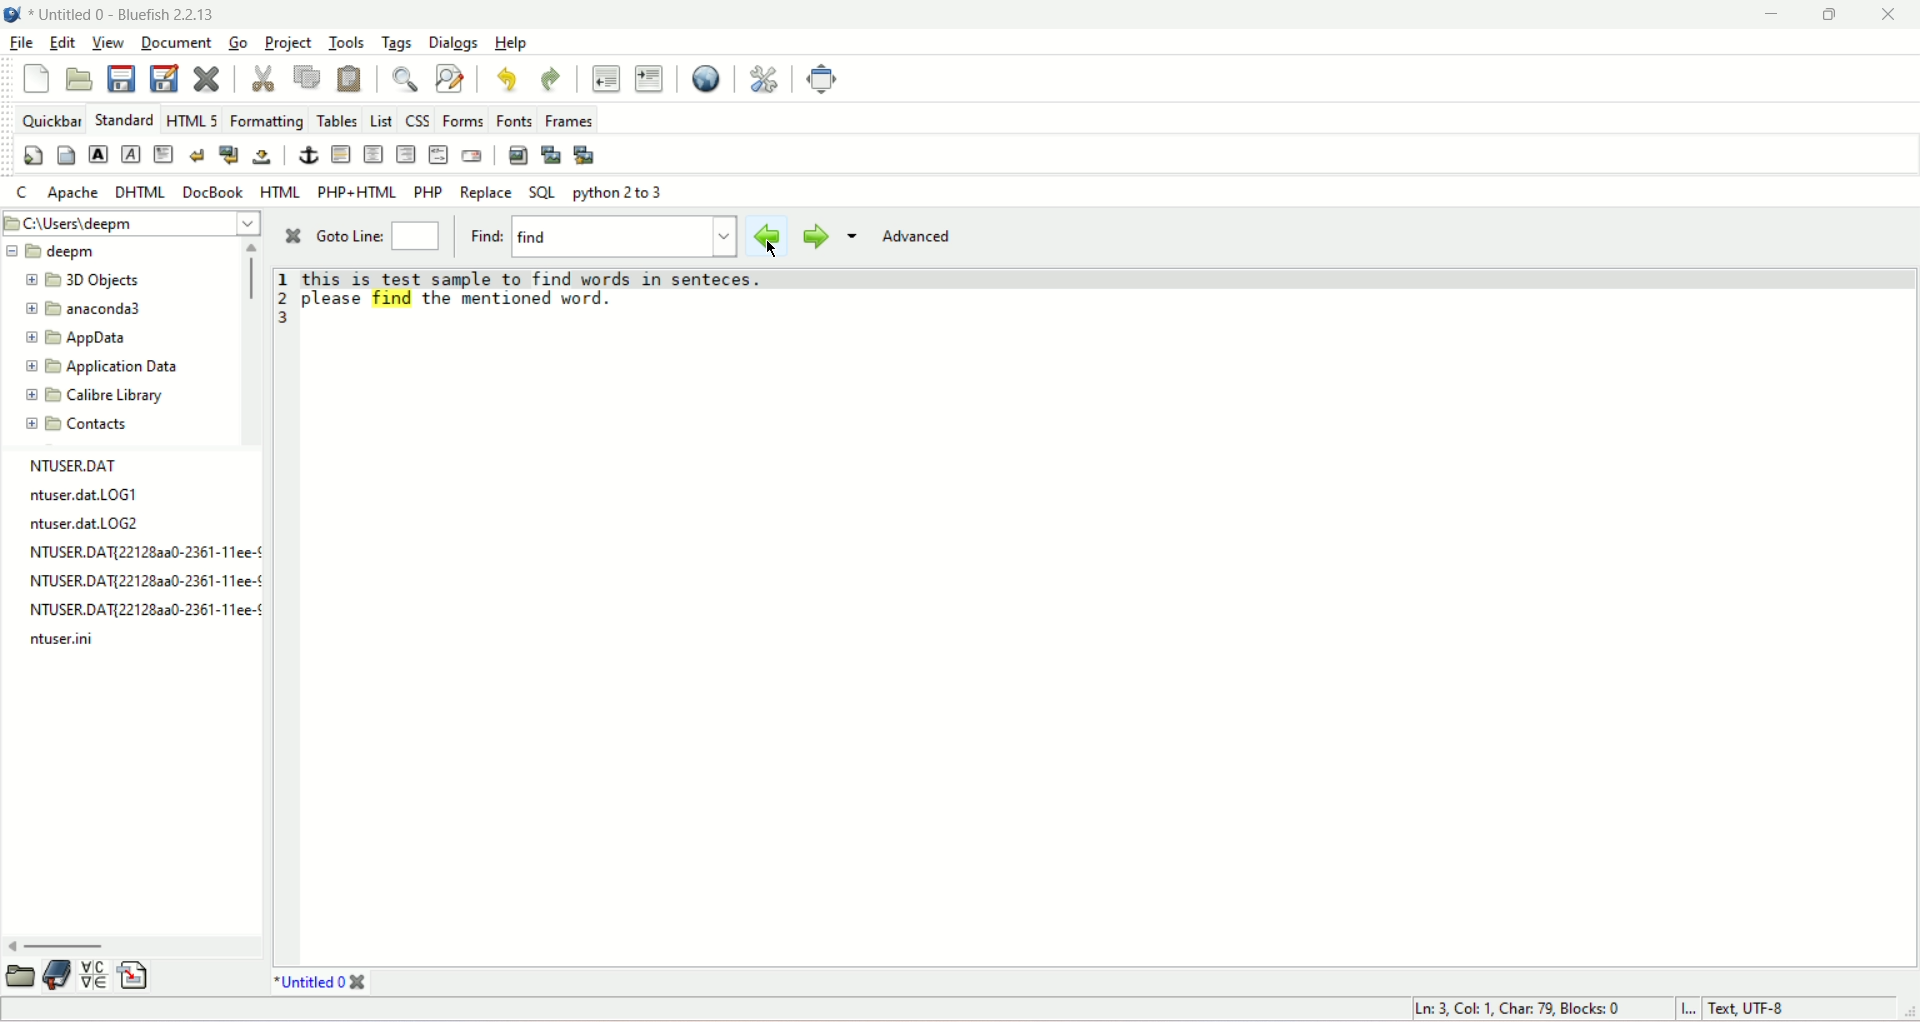 The width and height of the screenshot is (1920, 1022). What do you see at coordinates (84, 310) in the screenshot?
I see `anaconda3` at bounding box center [84, 310].